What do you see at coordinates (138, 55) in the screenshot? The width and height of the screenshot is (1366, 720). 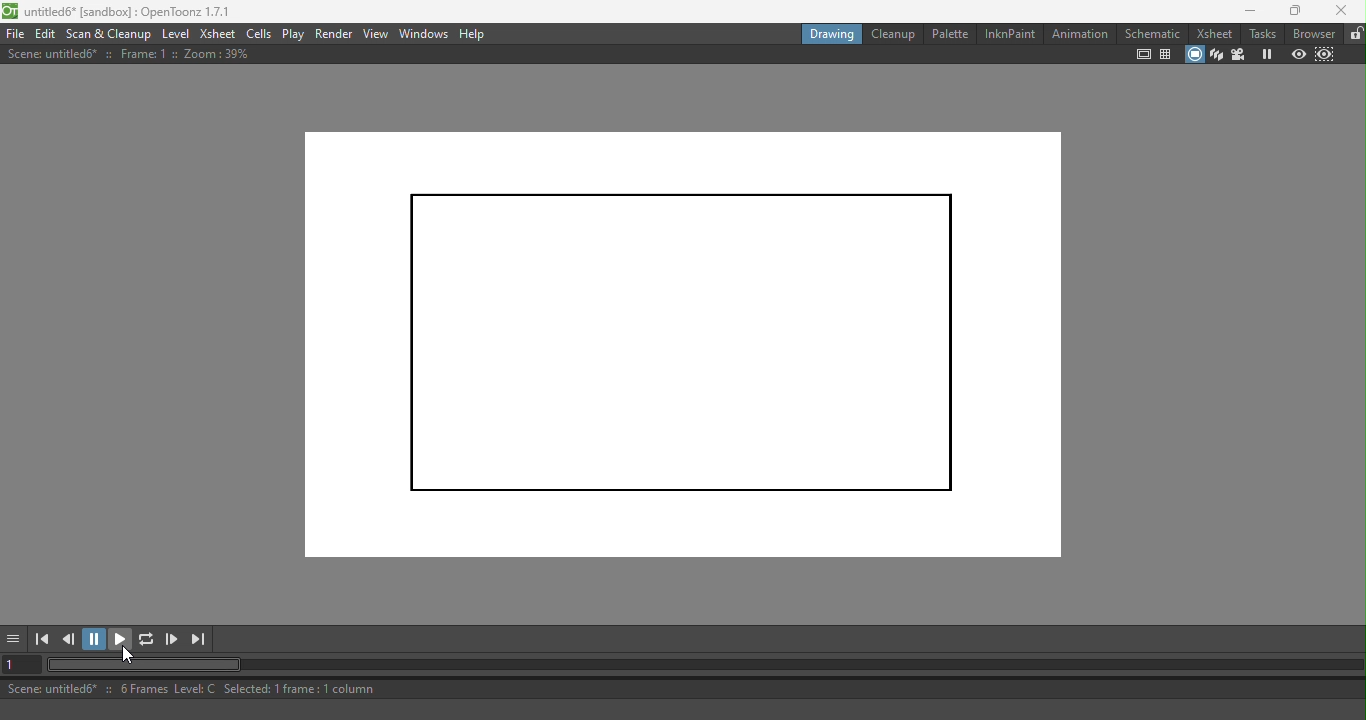 I see `Scene information` at bounding box center [138, 55].